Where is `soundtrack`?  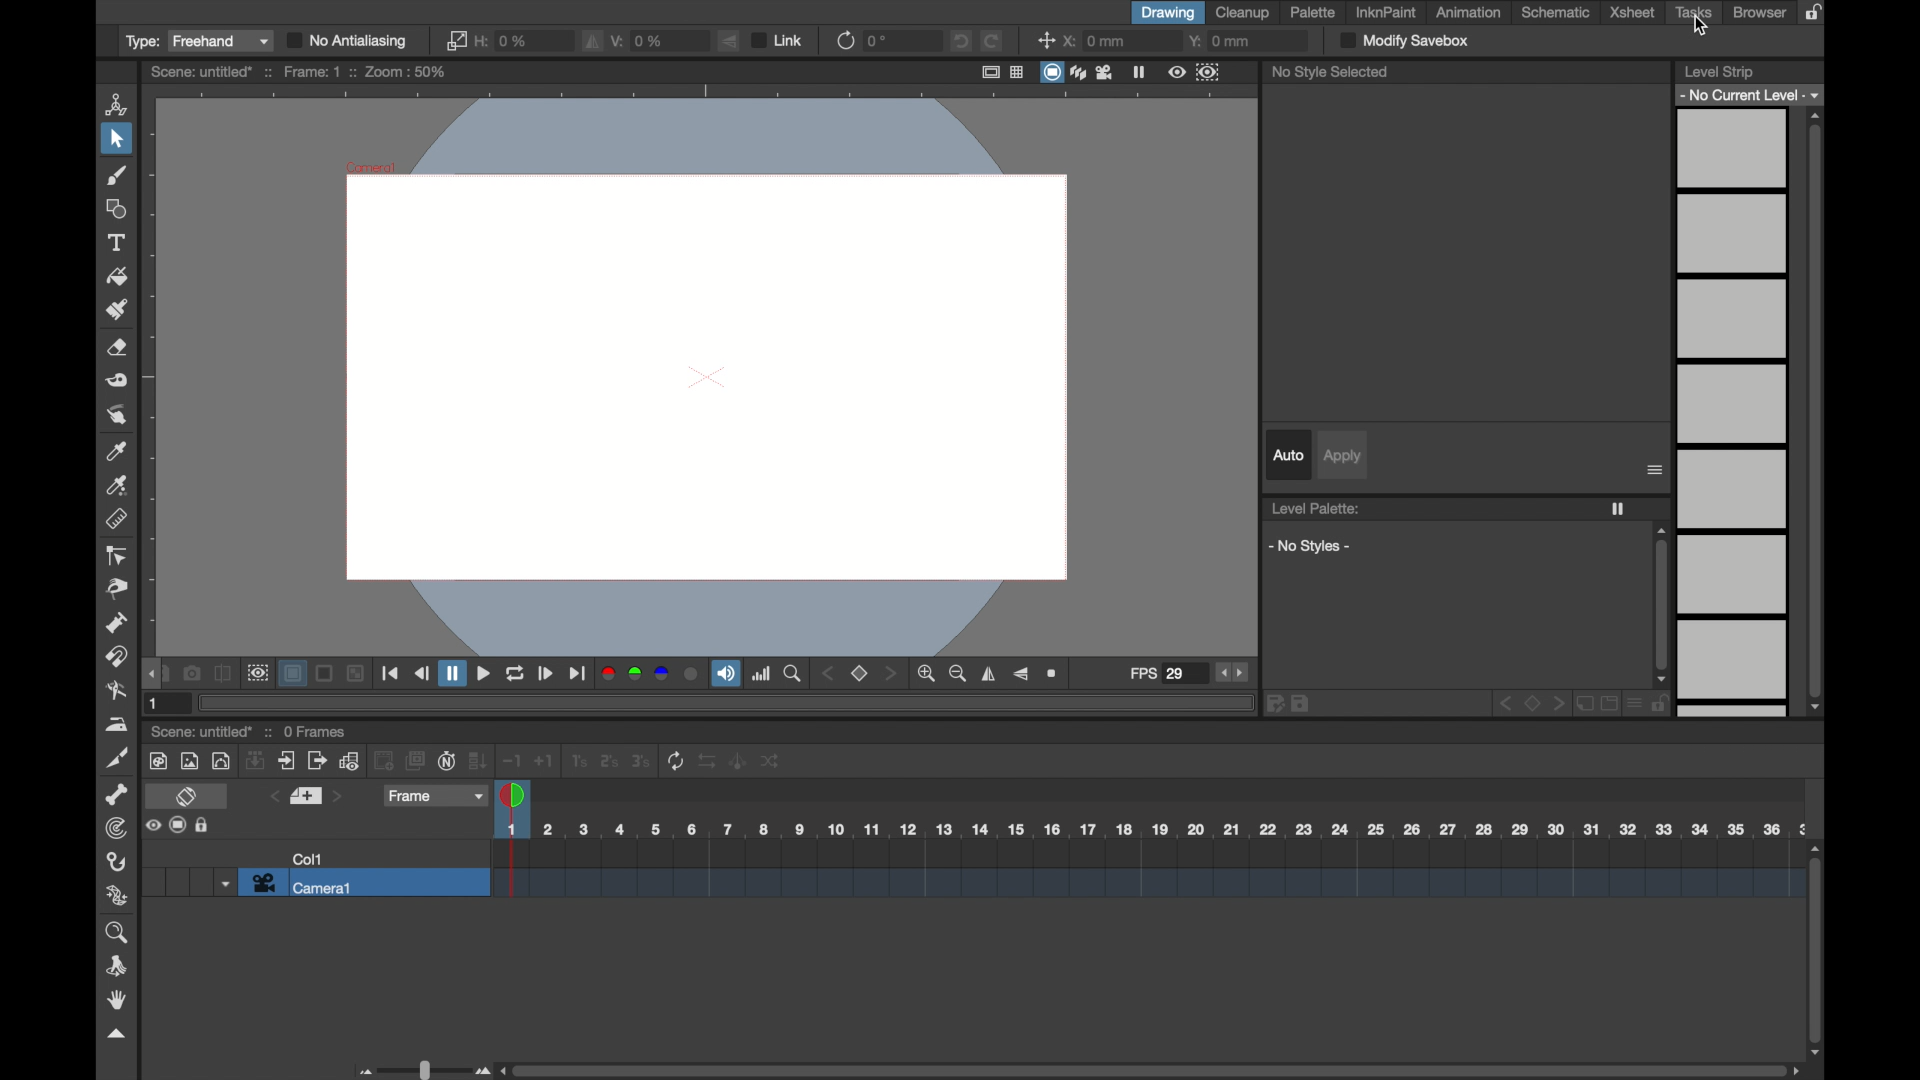
soundtrack is located at coordinates (725, 674).